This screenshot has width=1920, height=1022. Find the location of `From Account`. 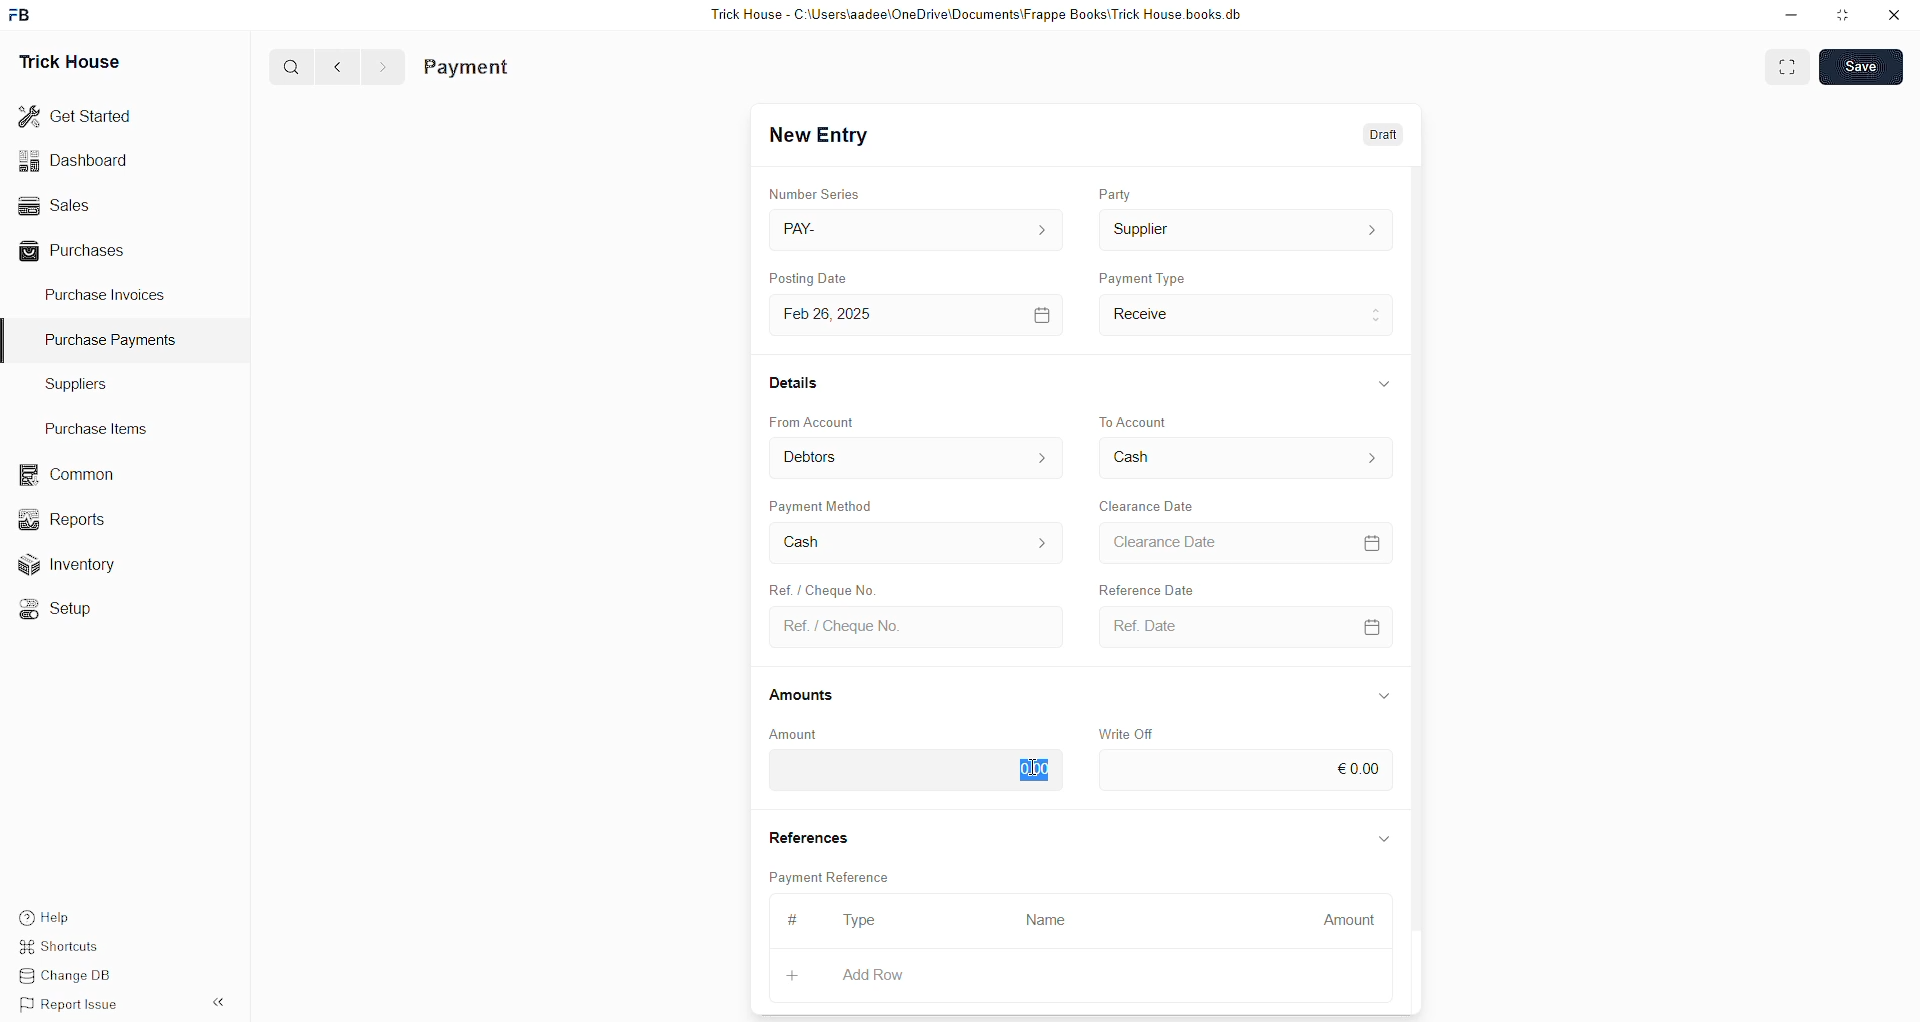

From Account is located at coordinates (918, 457).